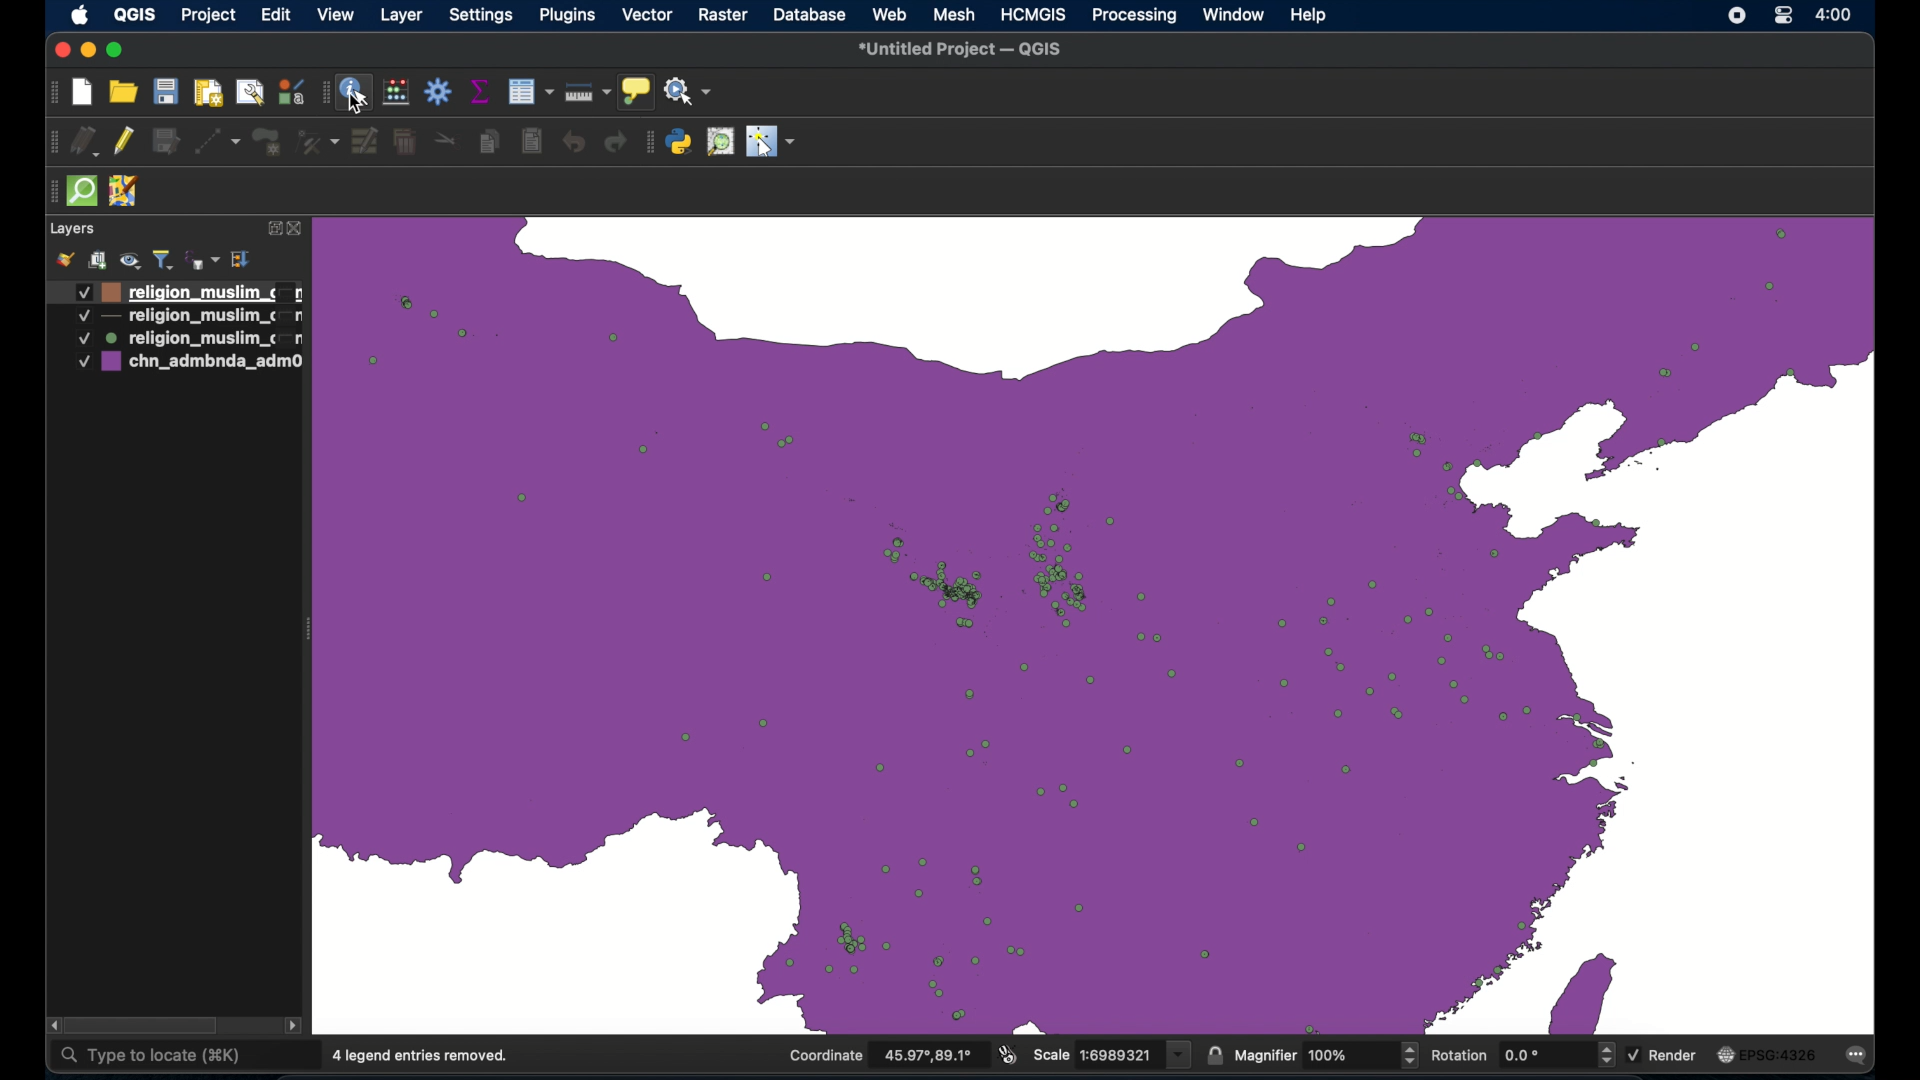 This screenshot has height=1080, width=1920. What do you see at coordinates (488, 141) in the screenshot?
I see `copy features` at bounding box center [488, 141].